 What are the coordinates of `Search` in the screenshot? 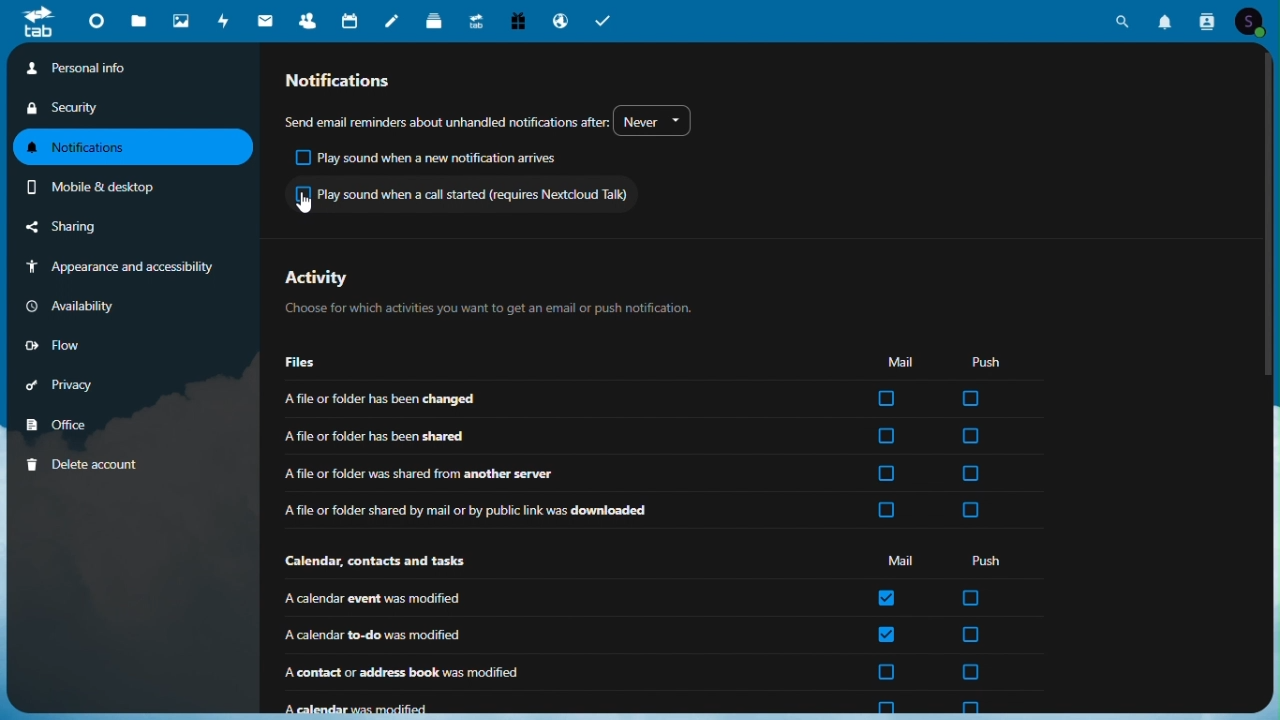 It's located at (1122, 20).